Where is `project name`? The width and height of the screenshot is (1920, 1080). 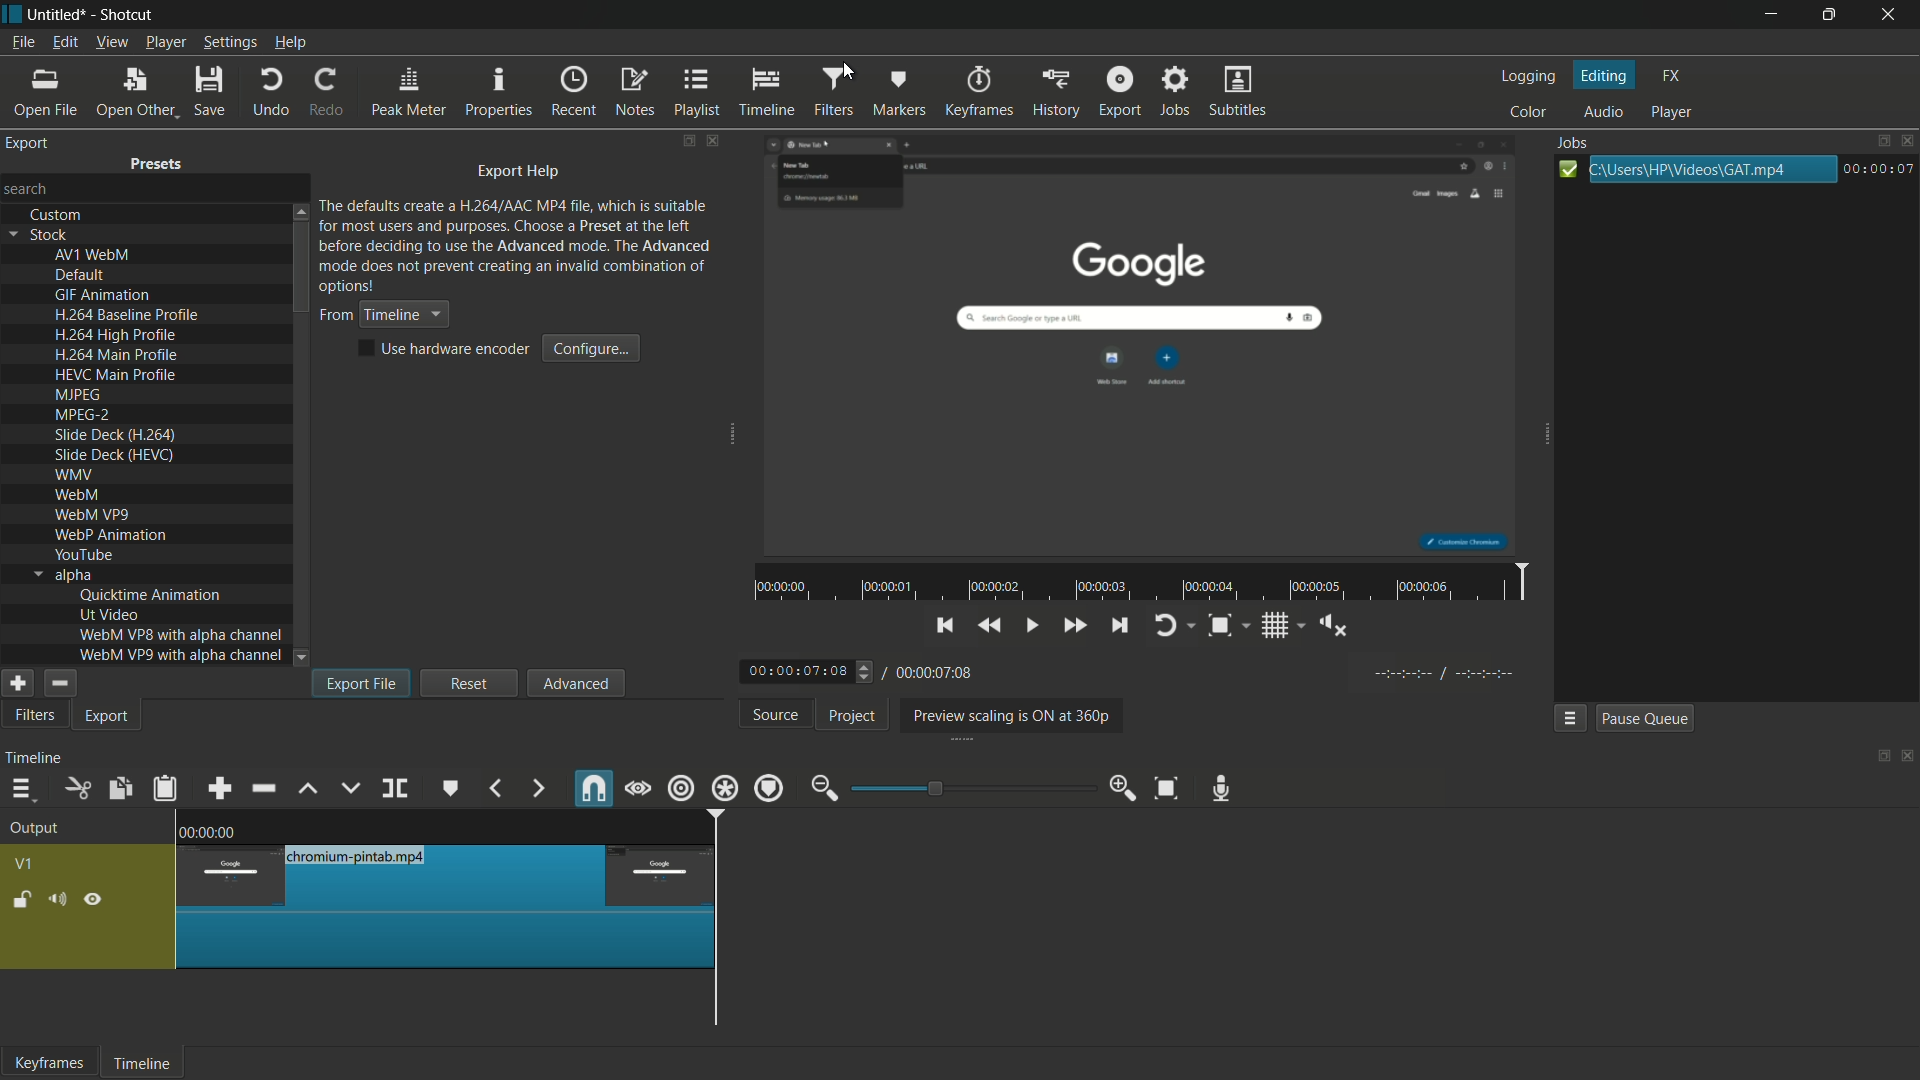
project name is located at coordinates (54, 15).